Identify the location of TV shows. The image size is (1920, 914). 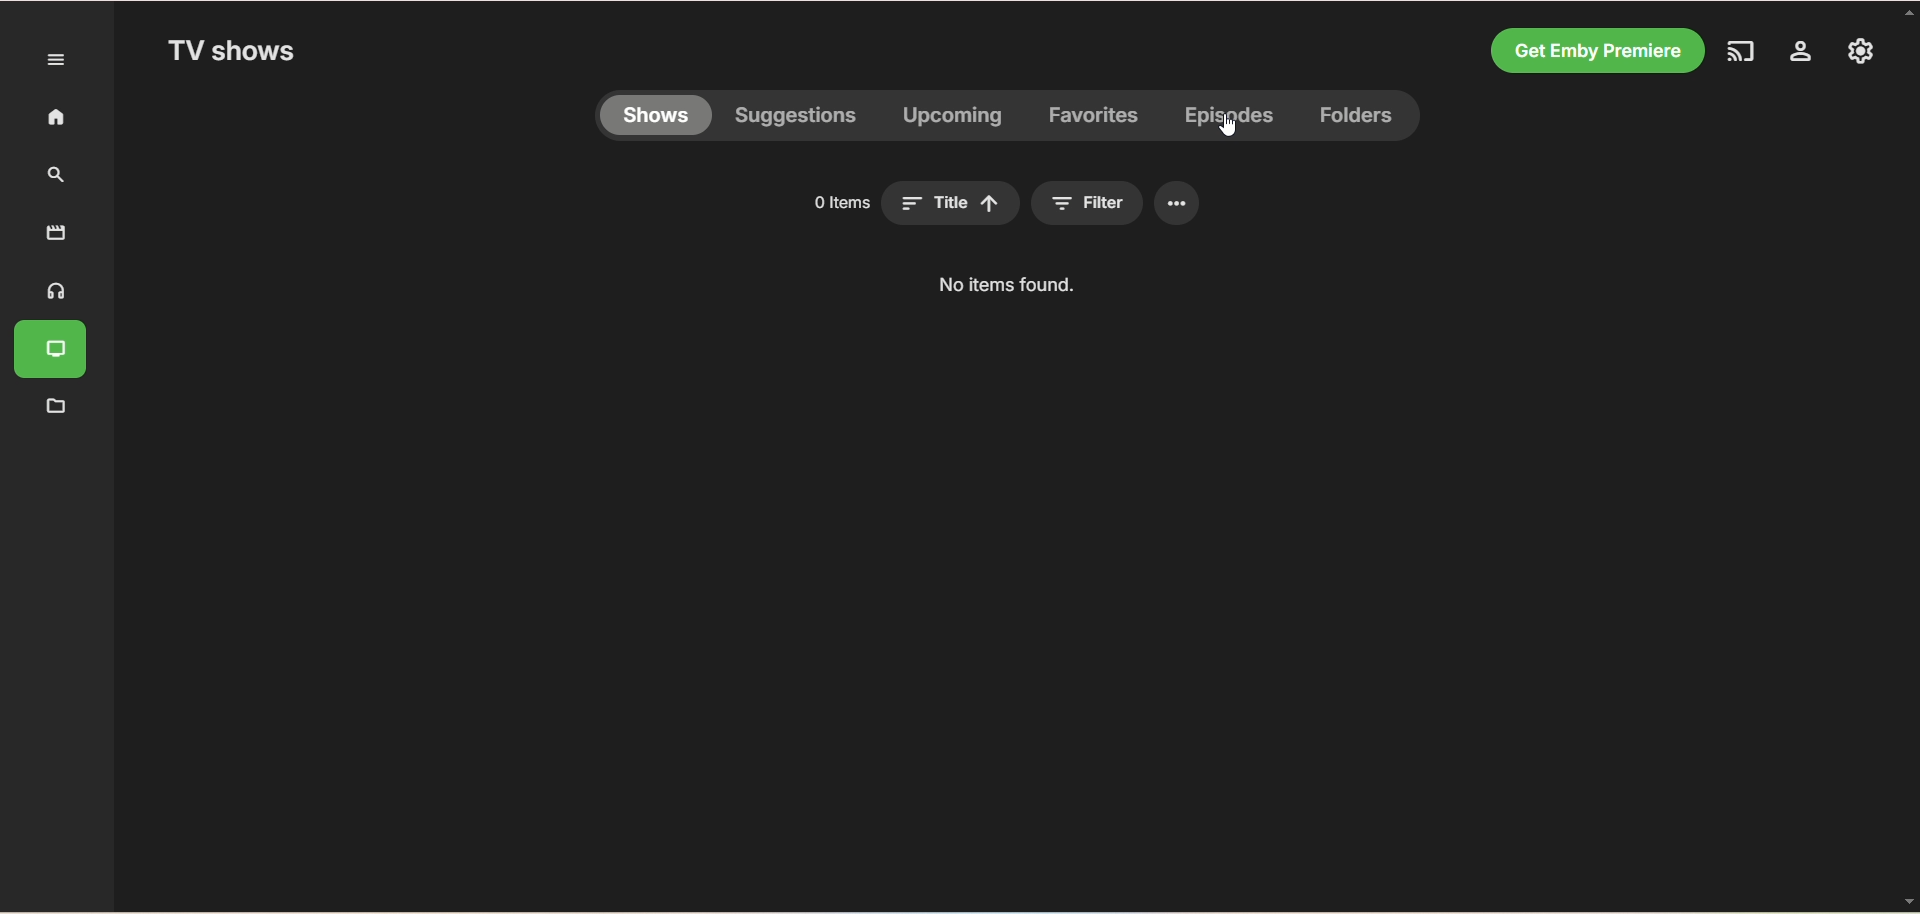
(55, 352).